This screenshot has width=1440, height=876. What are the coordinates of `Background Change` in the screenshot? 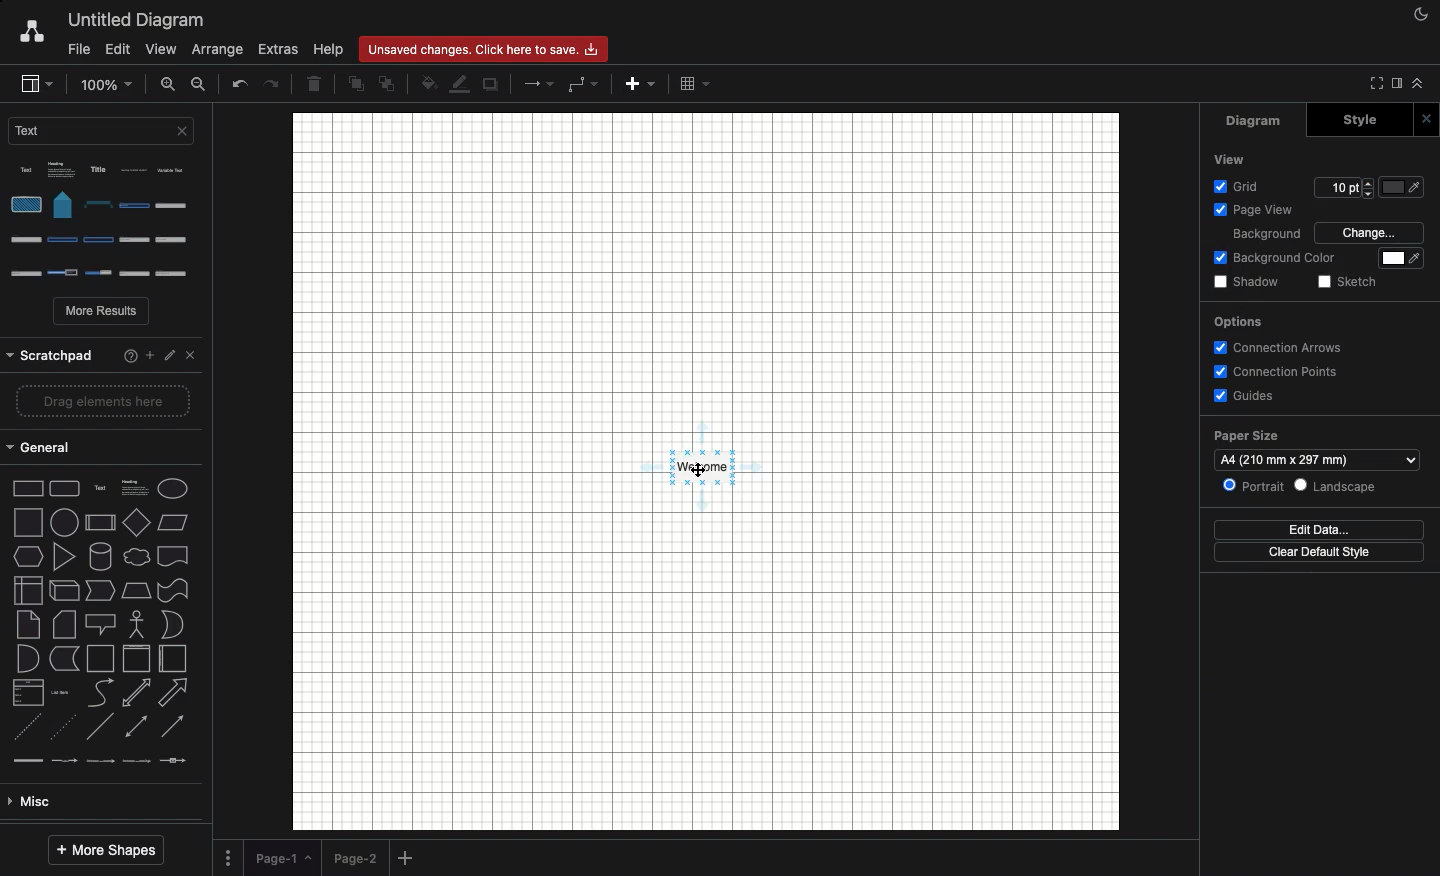 It's located at (1315, 231).